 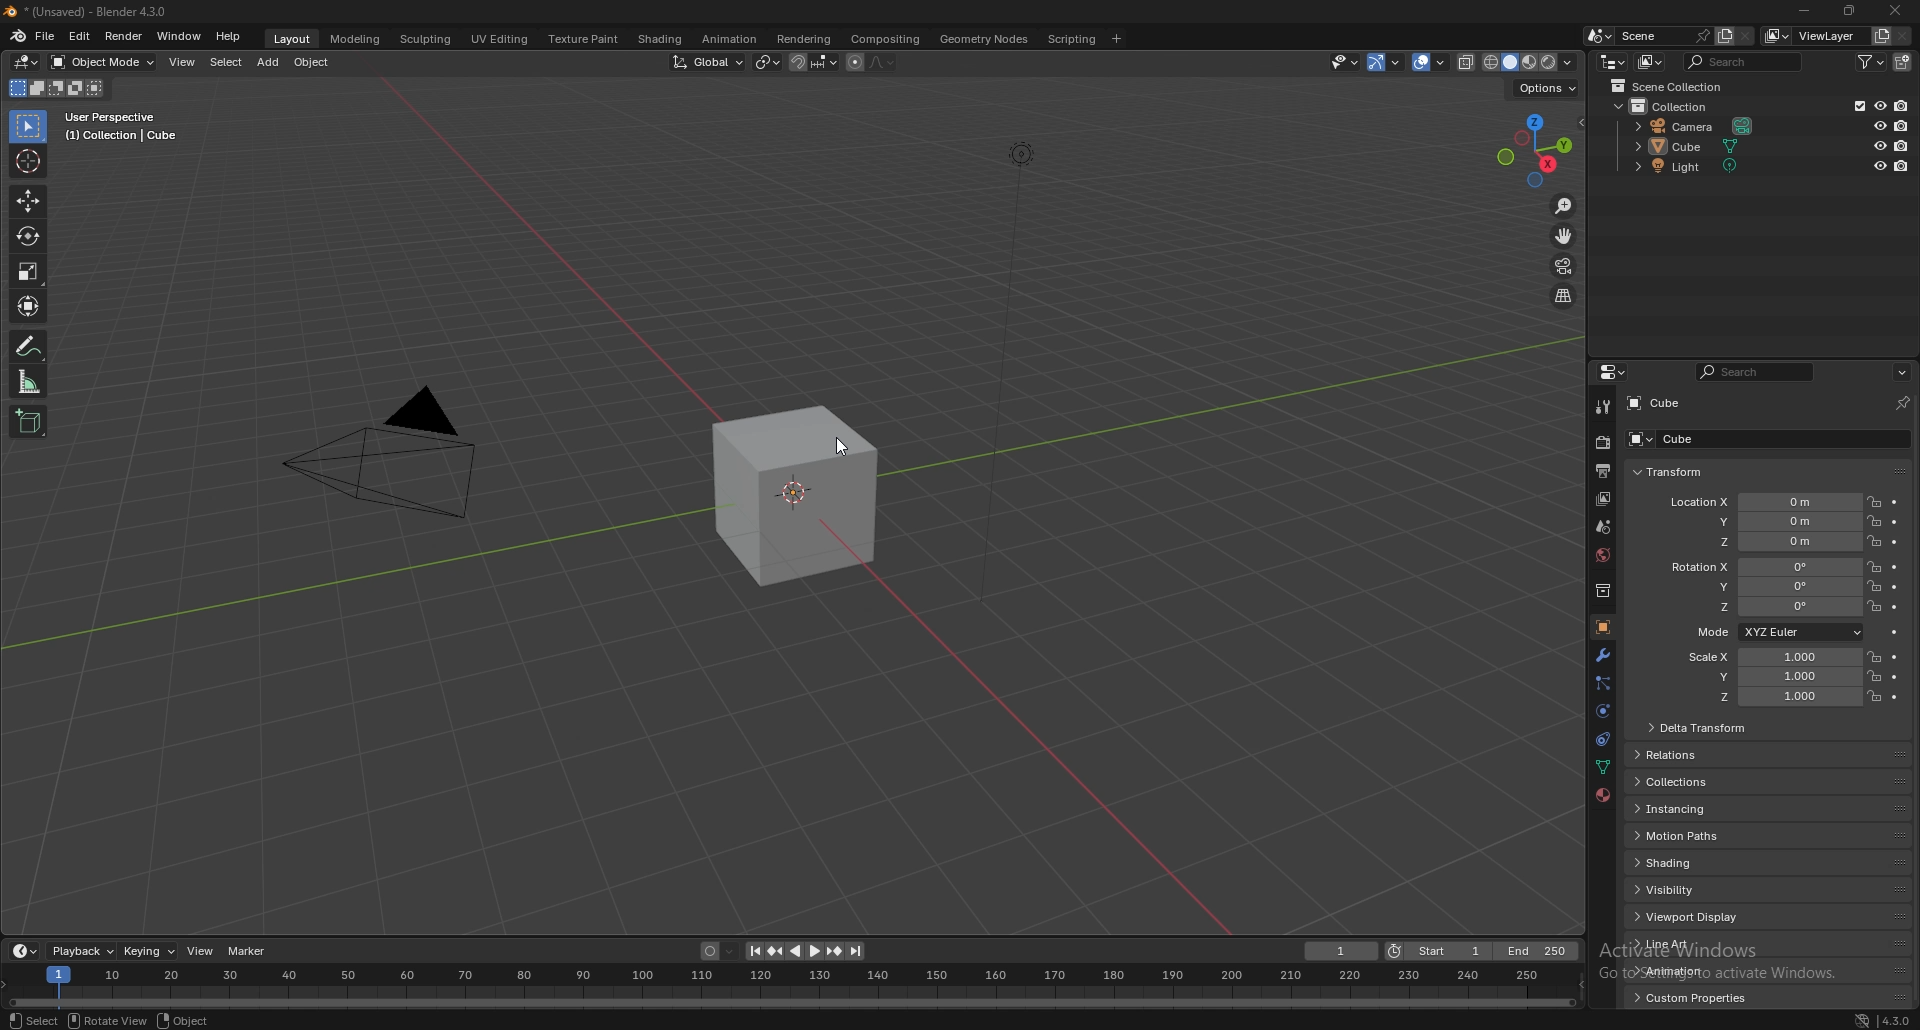 What do you see at coordinates (1895, 523) in the screenshot?
I see `animate property` at bounding box center [1895, 523].